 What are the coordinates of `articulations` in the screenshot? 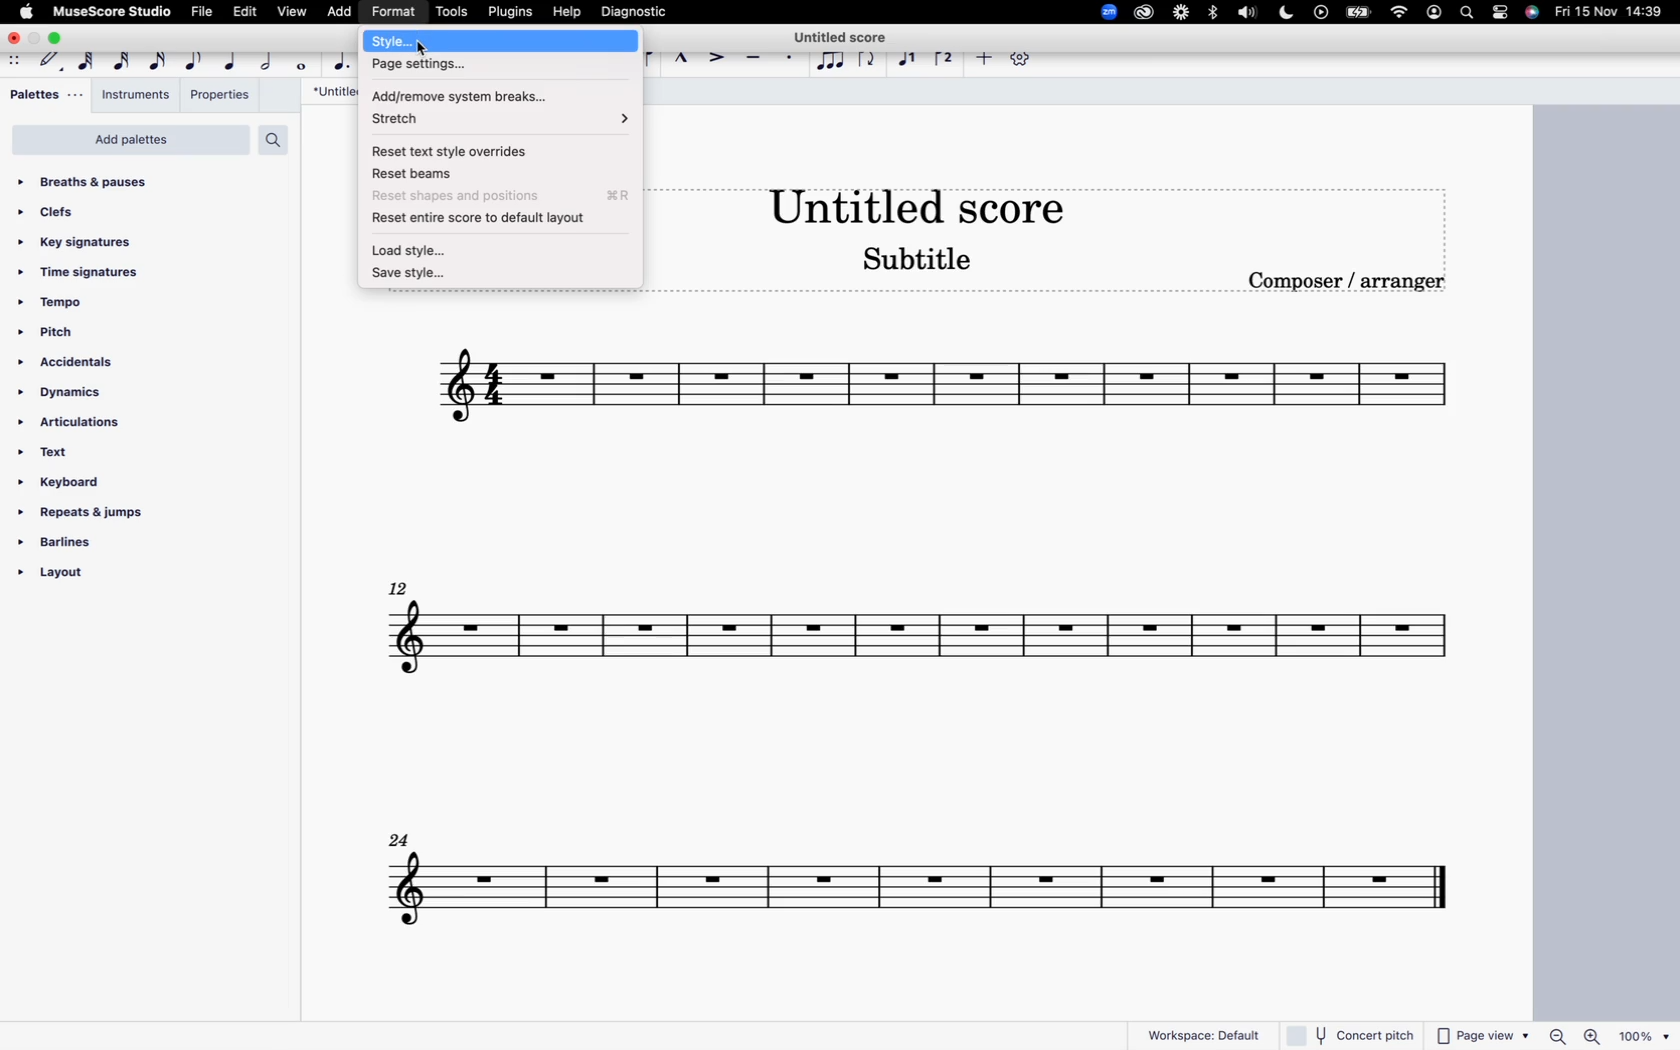 It's located at (76, 424).